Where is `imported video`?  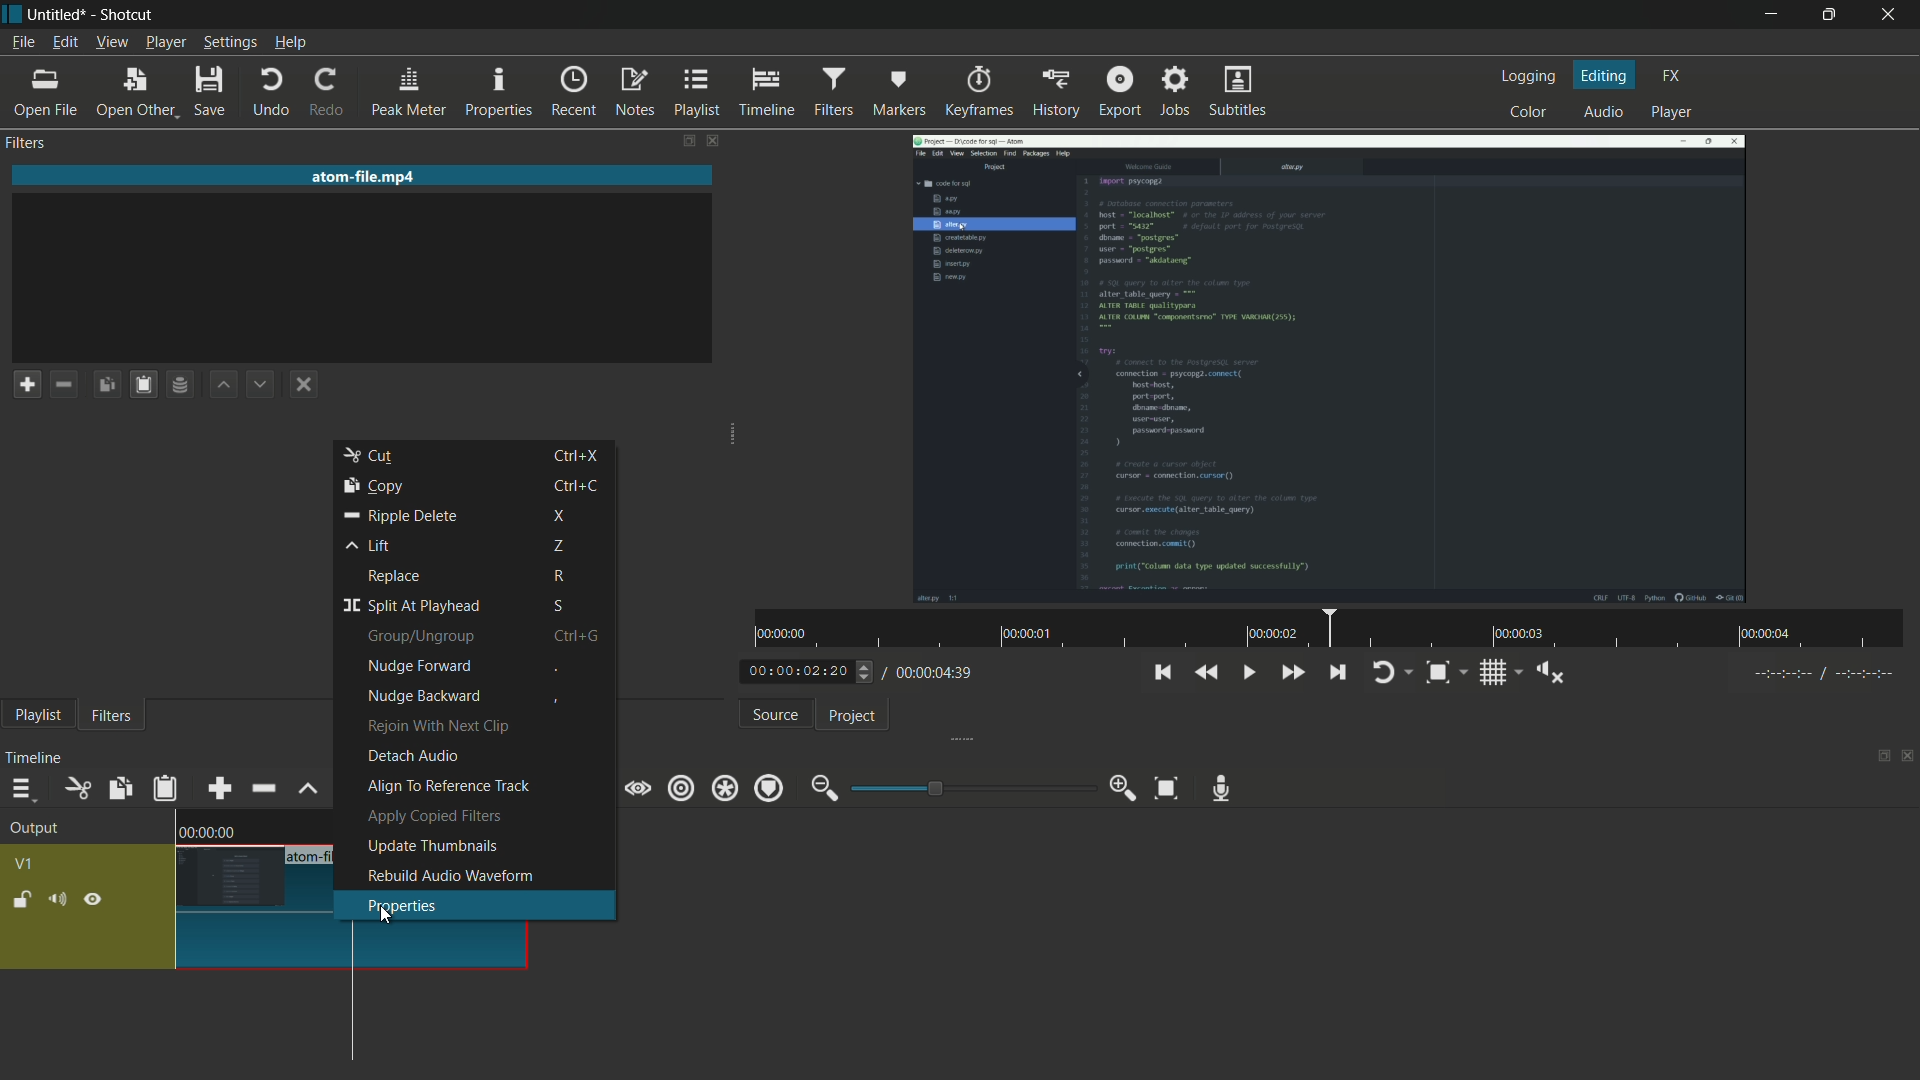
imported video is located at coordinates (1331, 367).